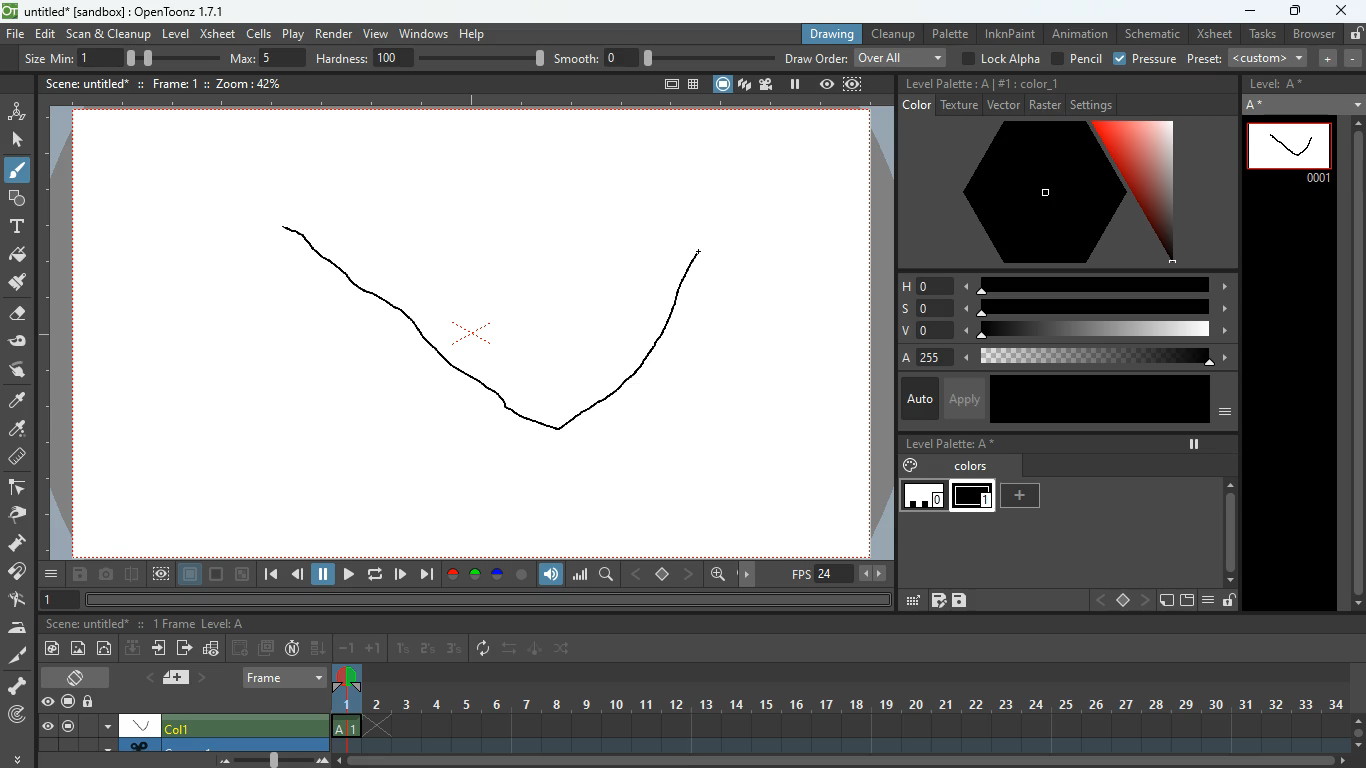 The width and height of the screenshot is (1366, 768). What do you see at coordinates (260, 33) in the screenshot?
I see `cells` at bounding box center [260, 33].